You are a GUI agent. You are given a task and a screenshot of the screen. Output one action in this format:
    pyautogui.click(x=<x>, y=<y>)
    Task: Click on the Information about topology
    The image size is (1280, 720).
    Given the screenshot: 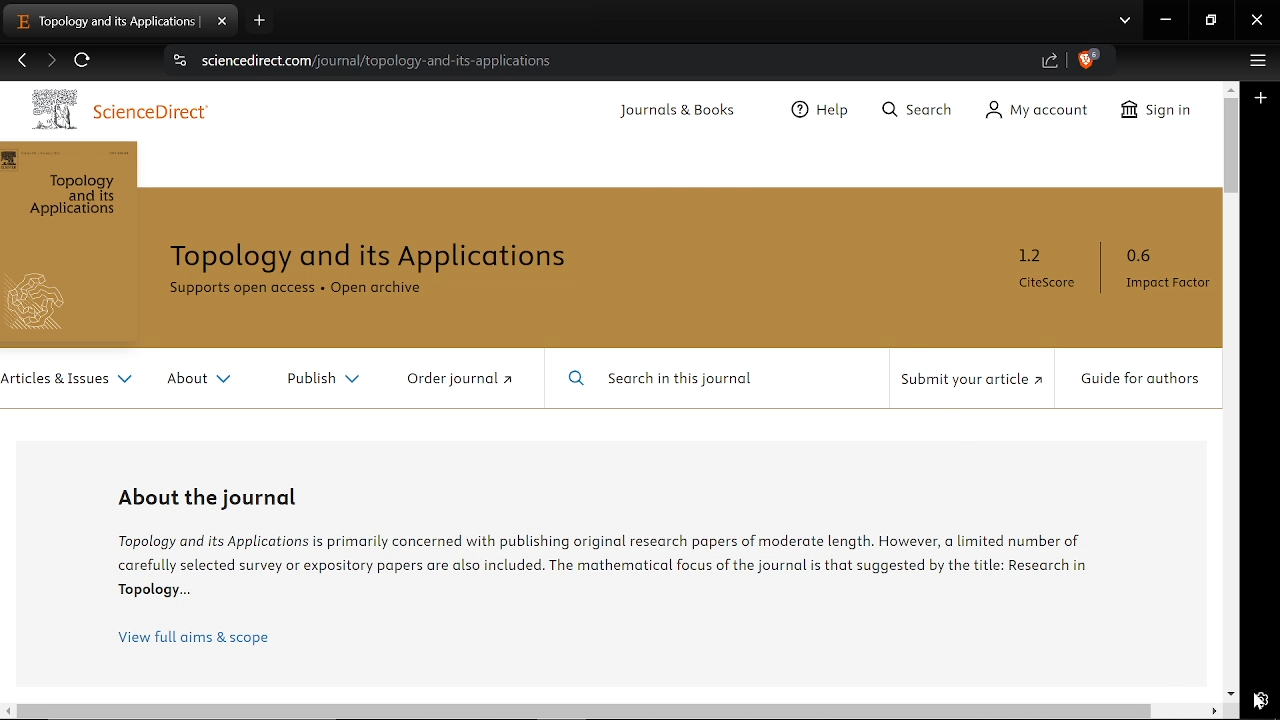 What is the action you would take?
    pyautogui.click(x=615, y=564)
    